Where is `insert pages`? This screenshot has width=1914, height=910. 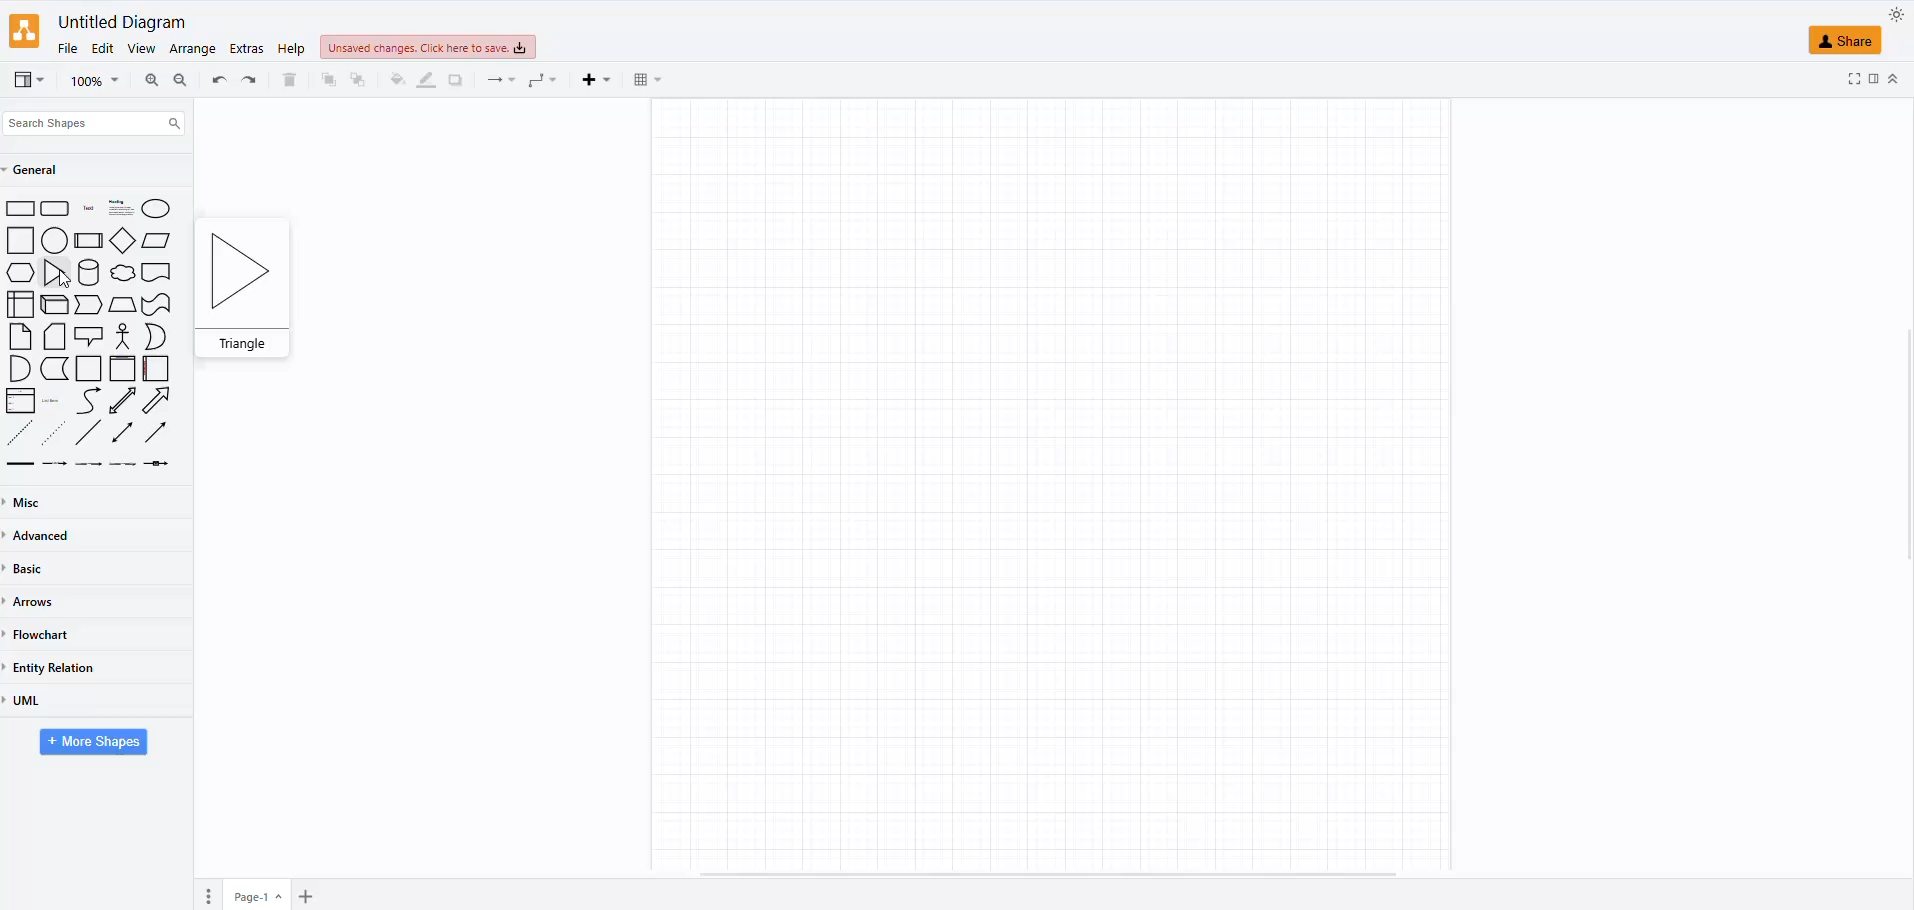 insert pages is located at coordinates (303, 898).